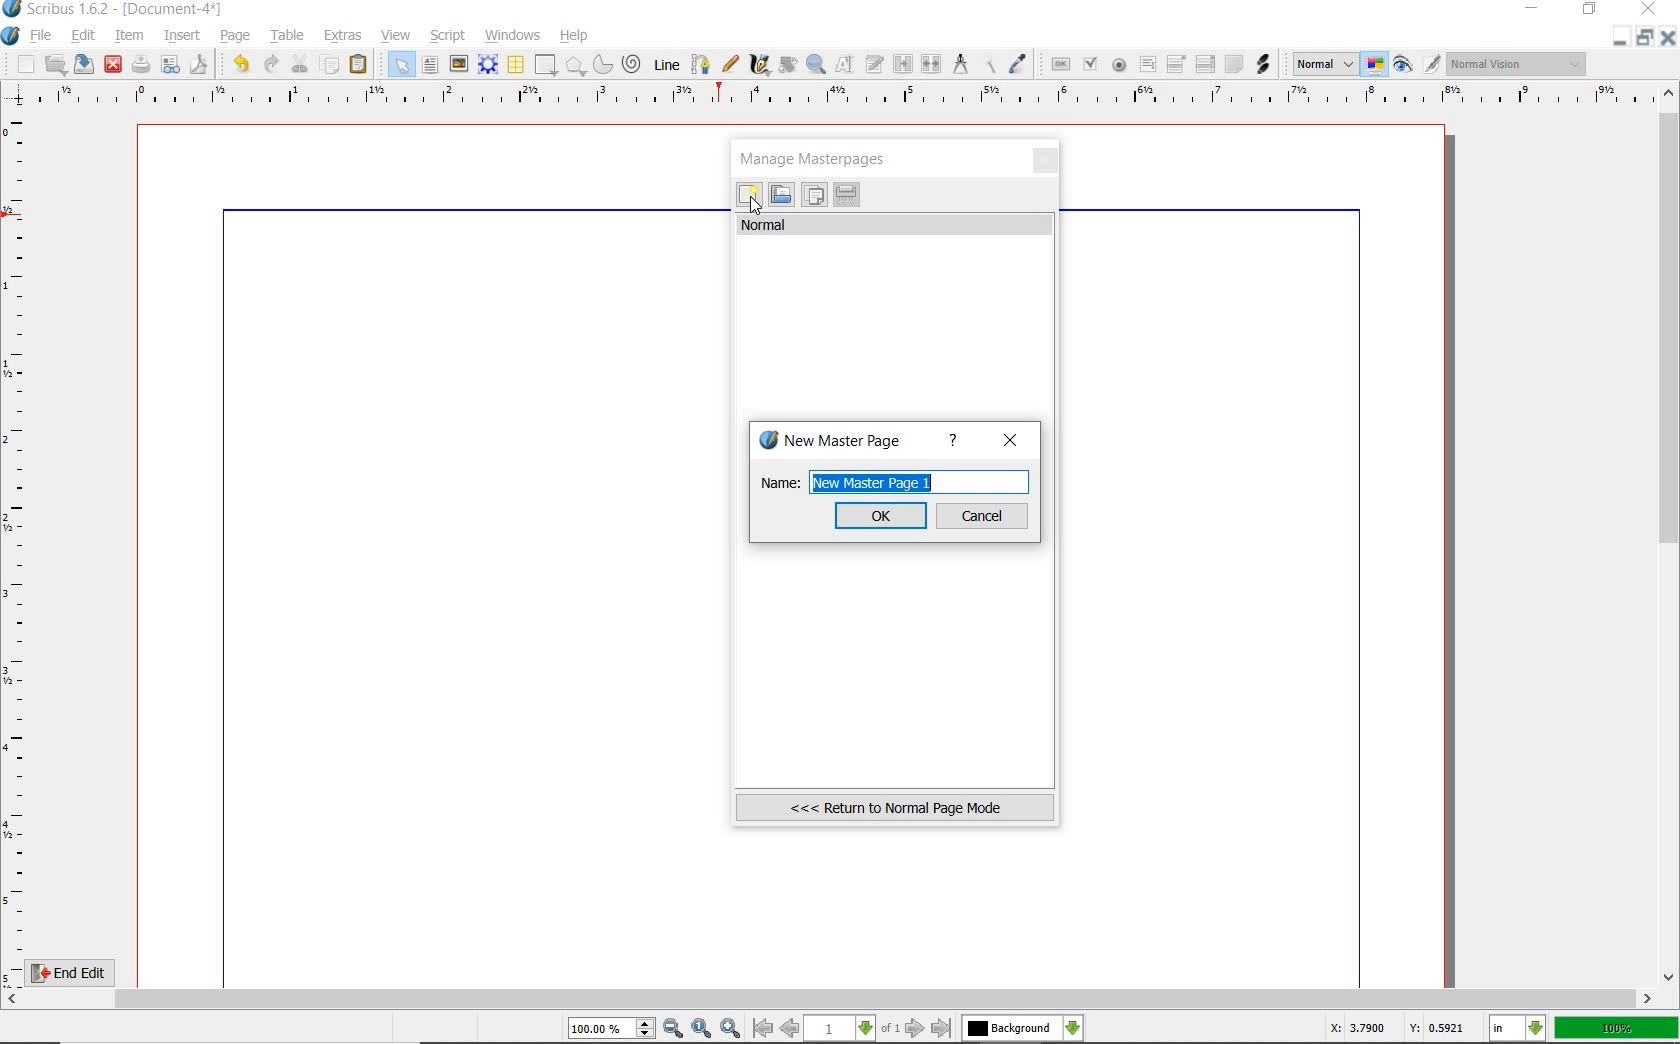 The width and height of the screenshot is (1680, 1044). What do you see at coordinates (991, 63) in the screenshot?
I see `copy item properties` at bounding box center [991, 63].